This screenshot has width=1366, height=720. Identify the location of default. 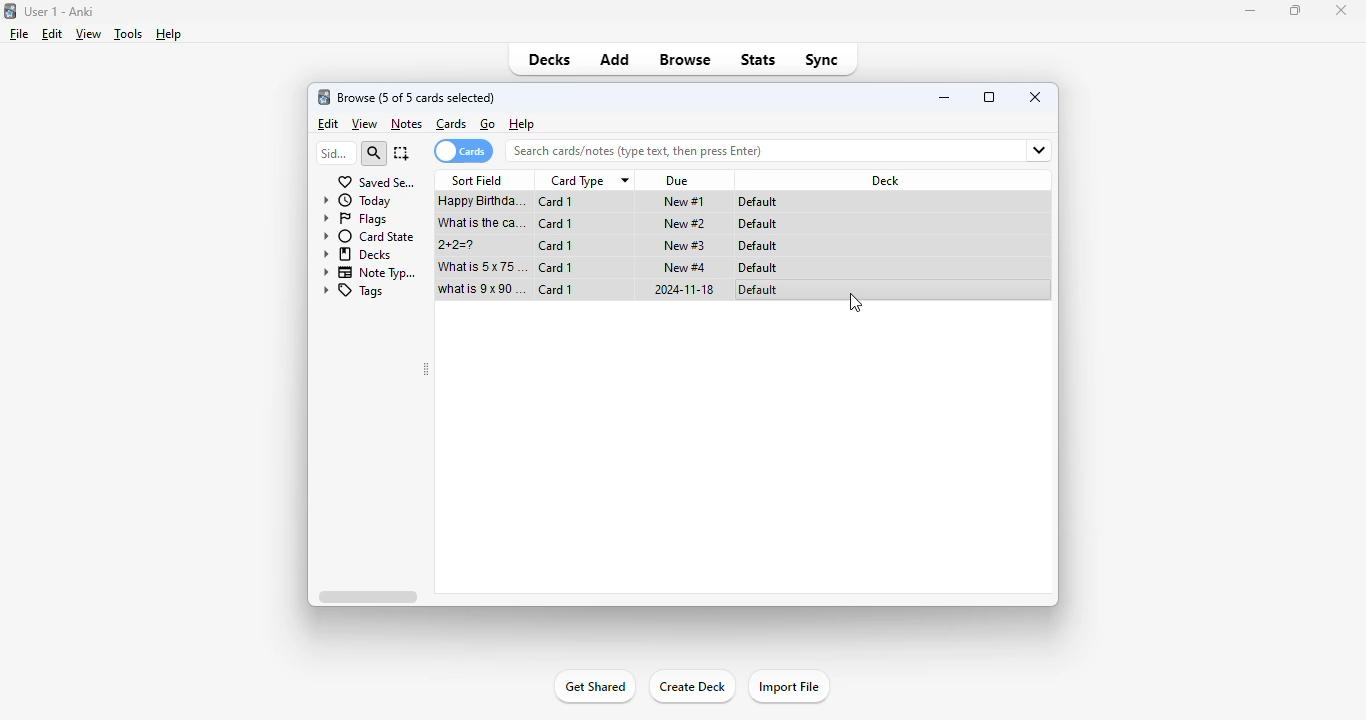
(757, 224).